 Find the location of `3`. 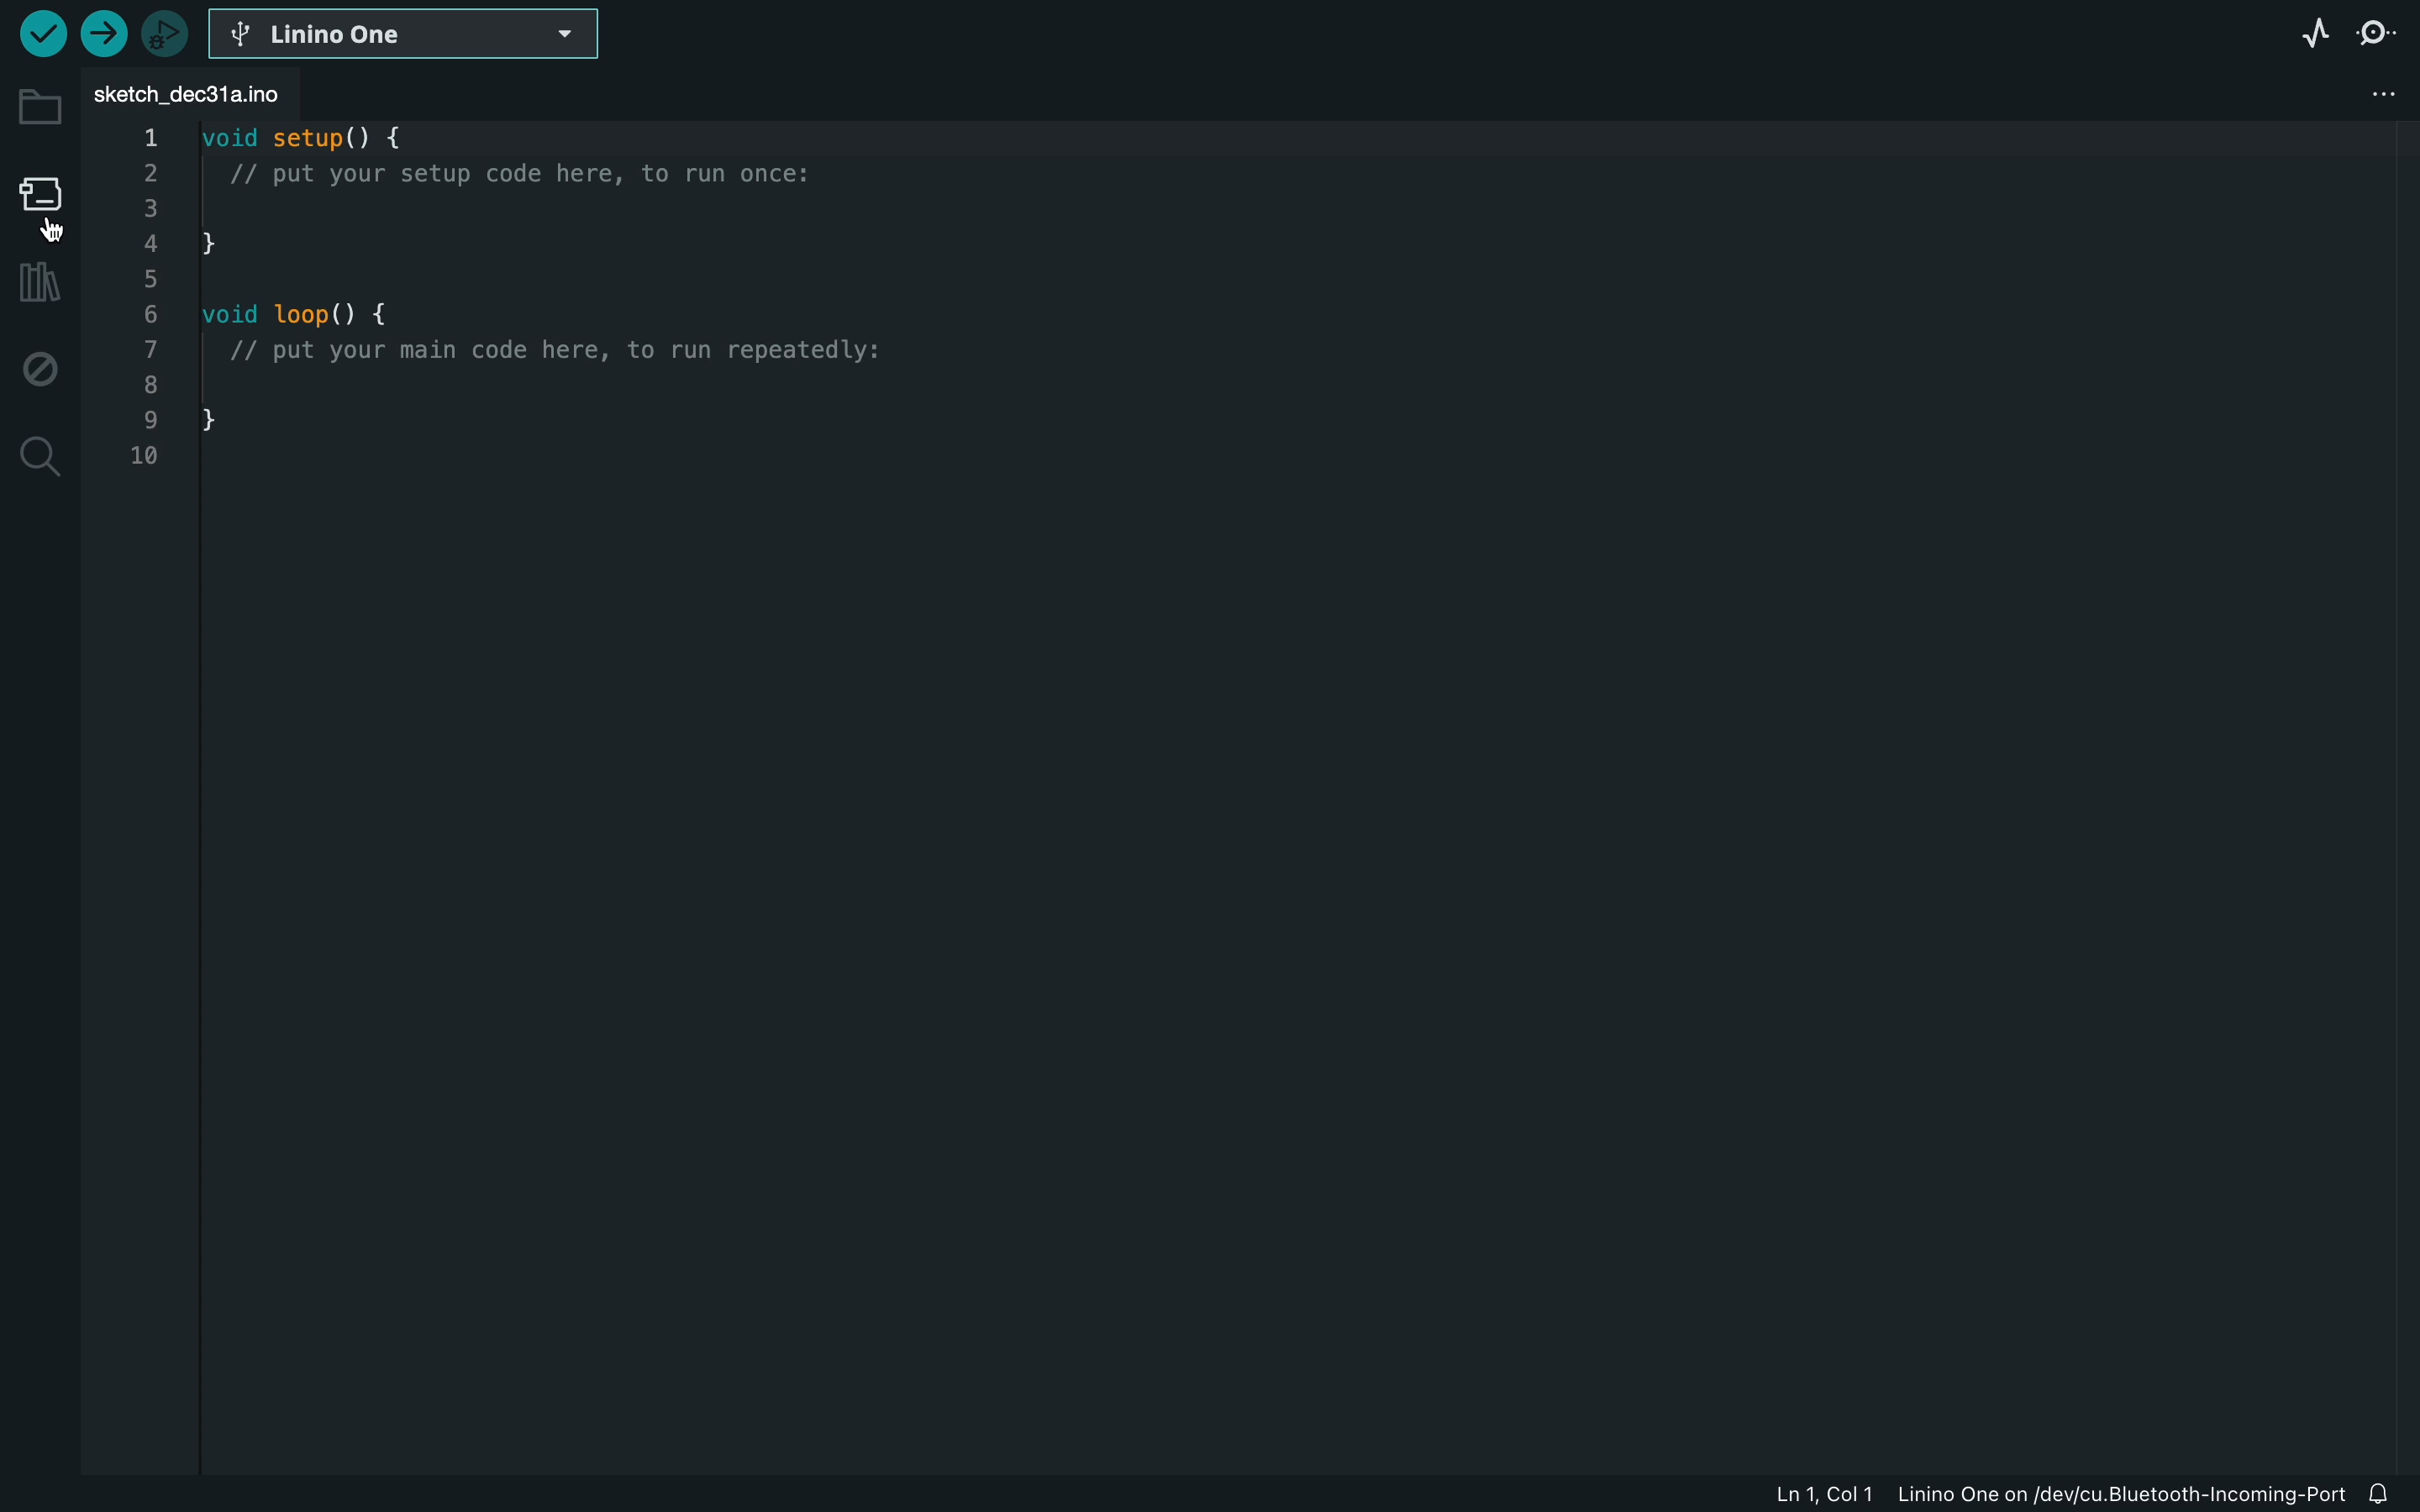

3 is located at coordinates (153, 206).